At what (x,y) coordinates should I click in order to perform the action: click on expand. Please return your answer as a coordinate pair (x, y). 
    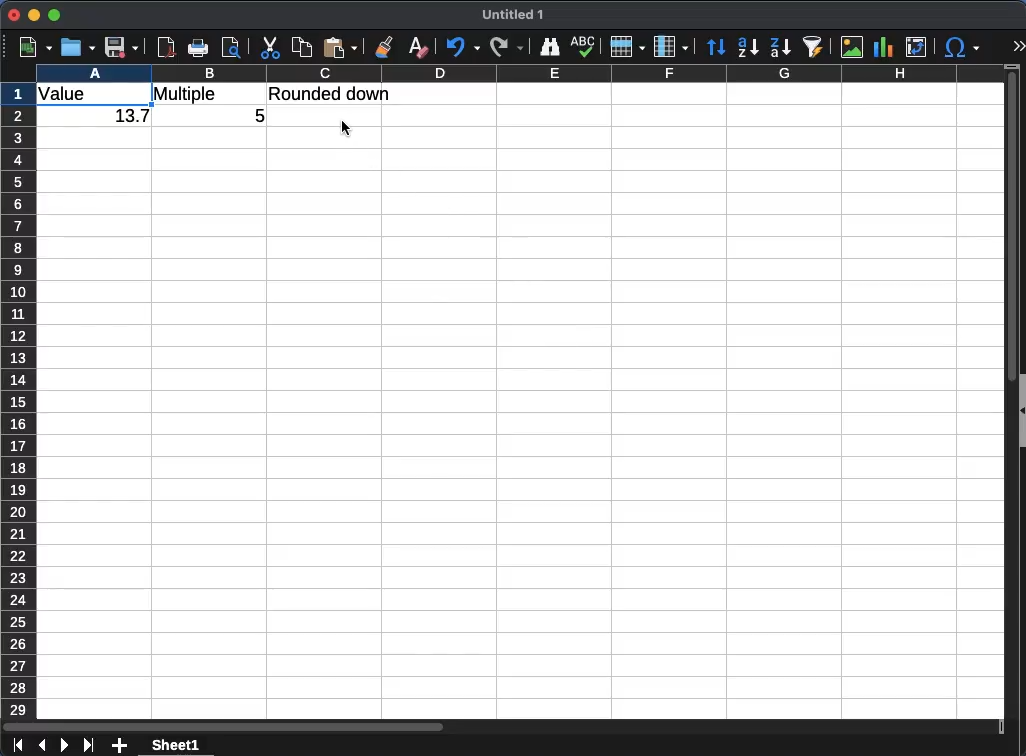
    Looking at the image, I should click on (1018, 46).